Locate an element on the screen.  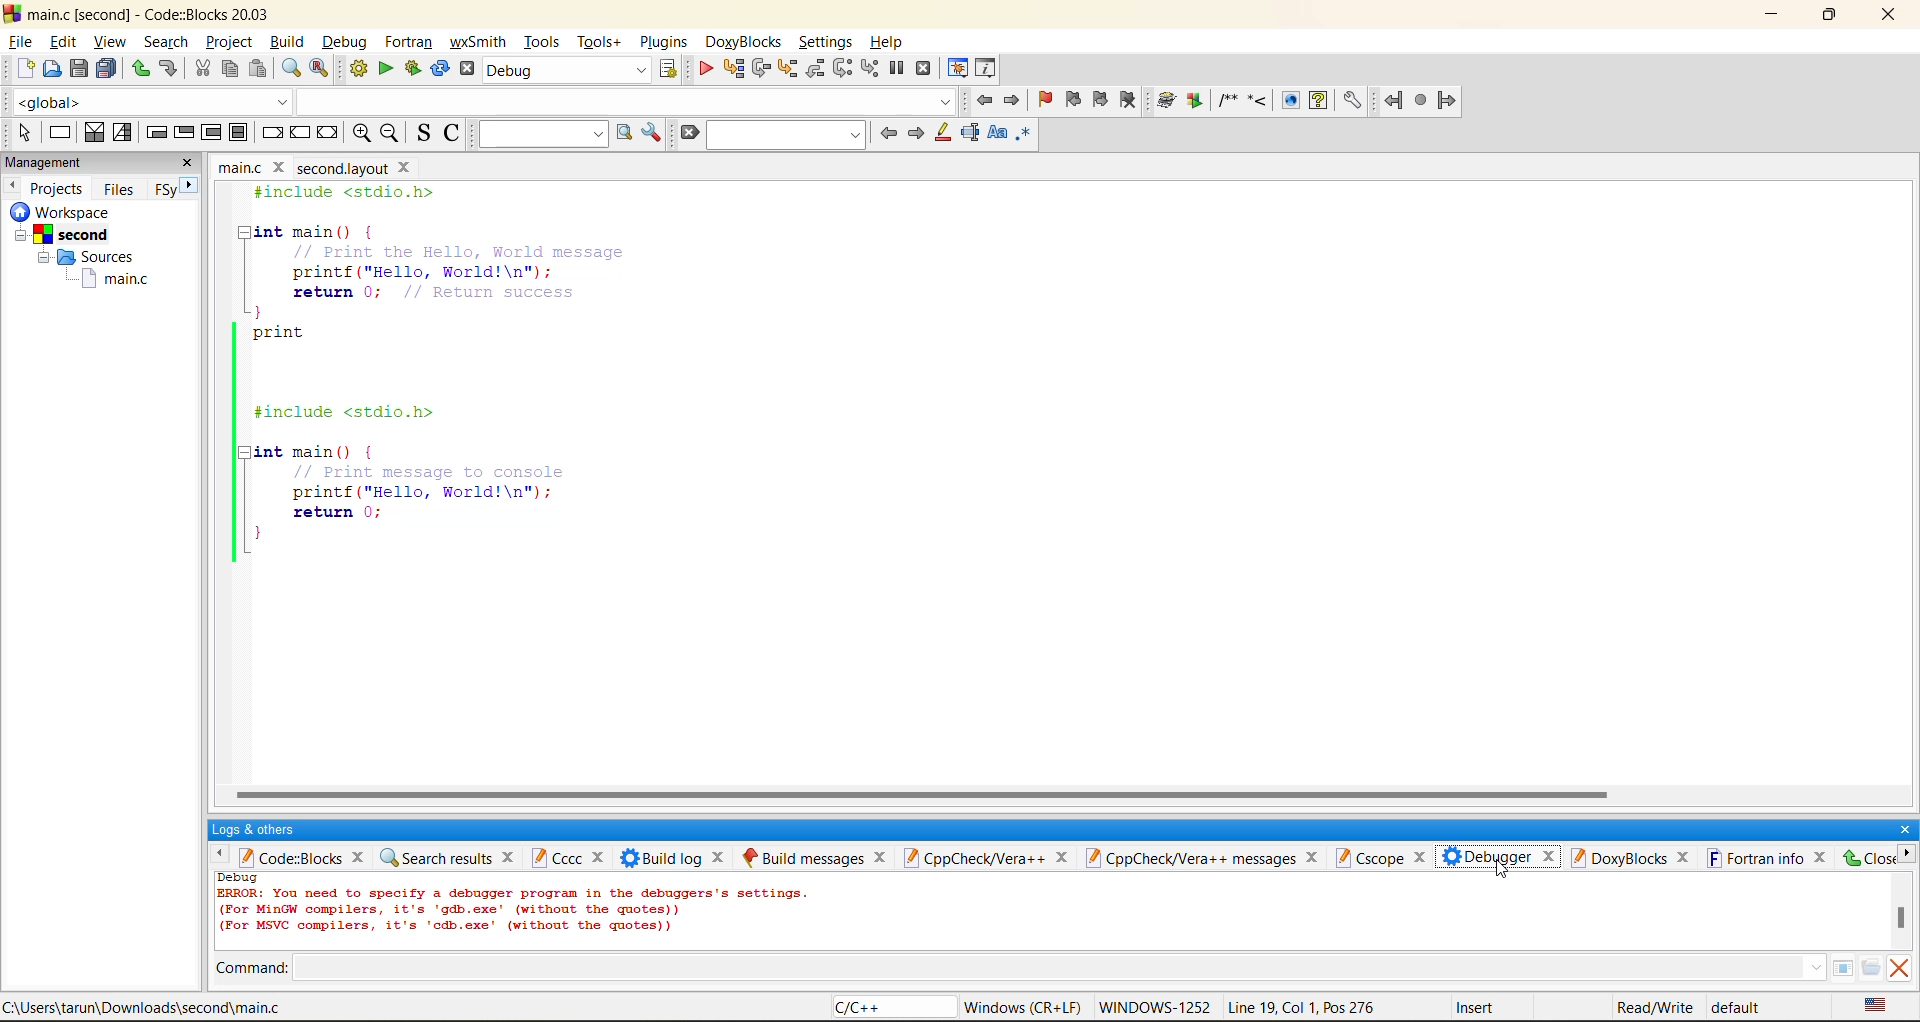
doxyblocks is located at coordinates (1630, 859).